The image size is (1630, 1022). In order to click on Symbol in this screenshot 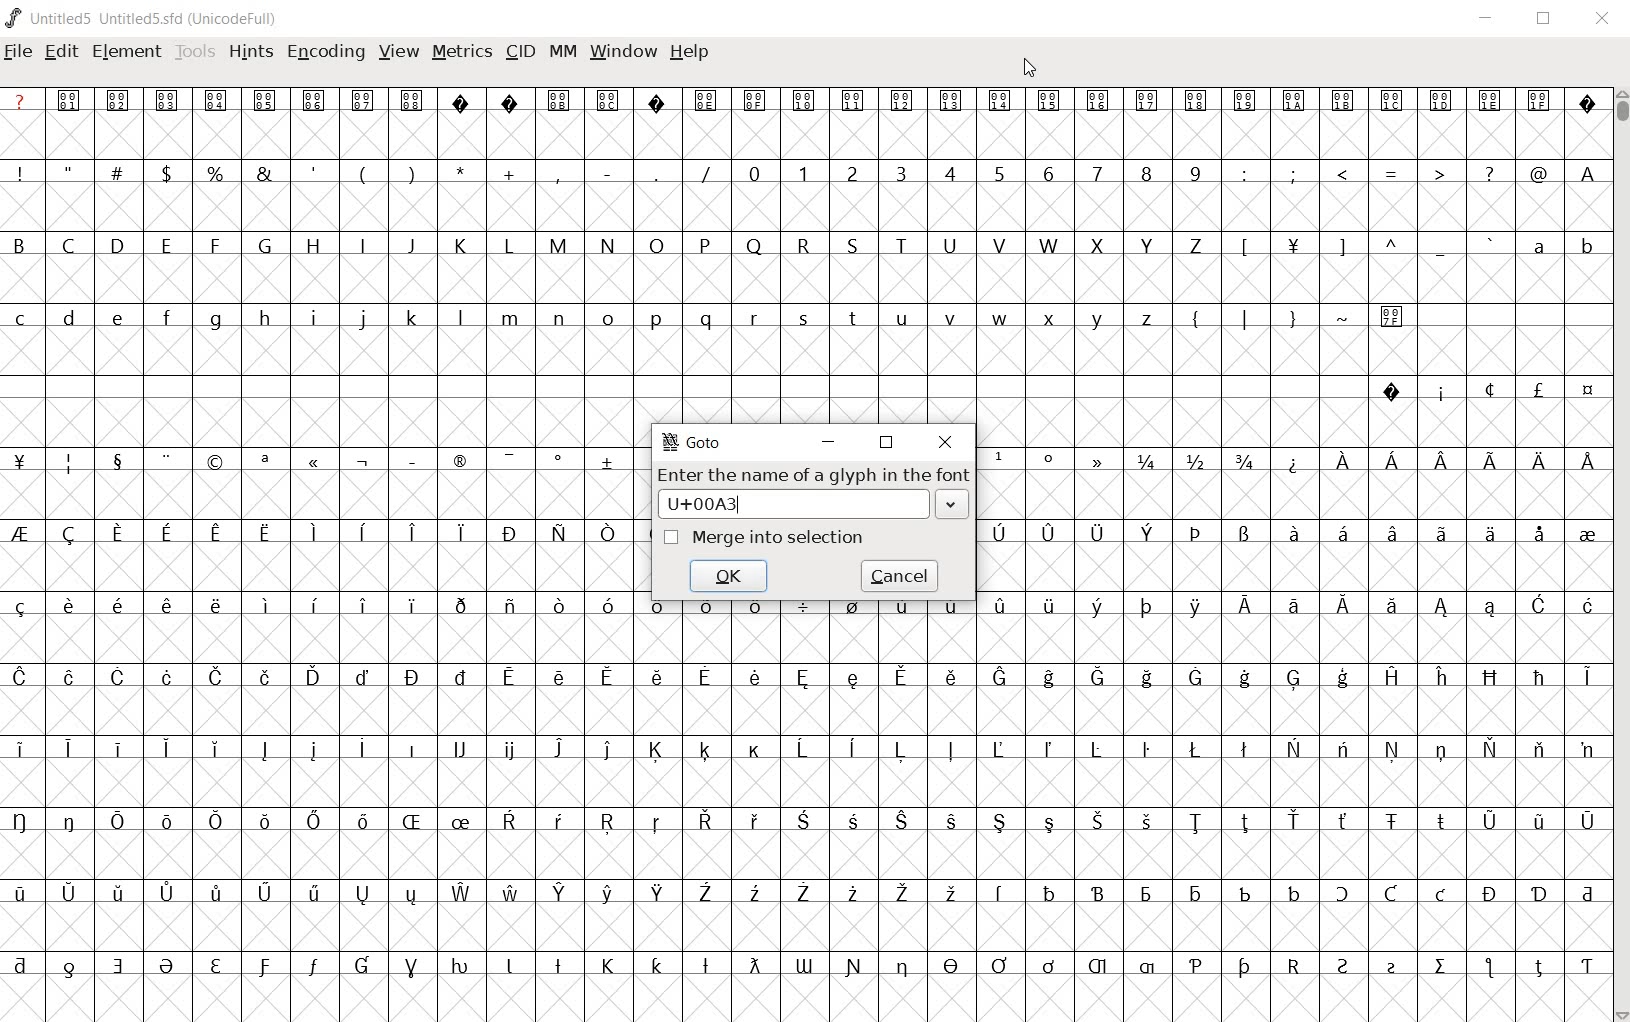, I will do `click(462, 967)`.